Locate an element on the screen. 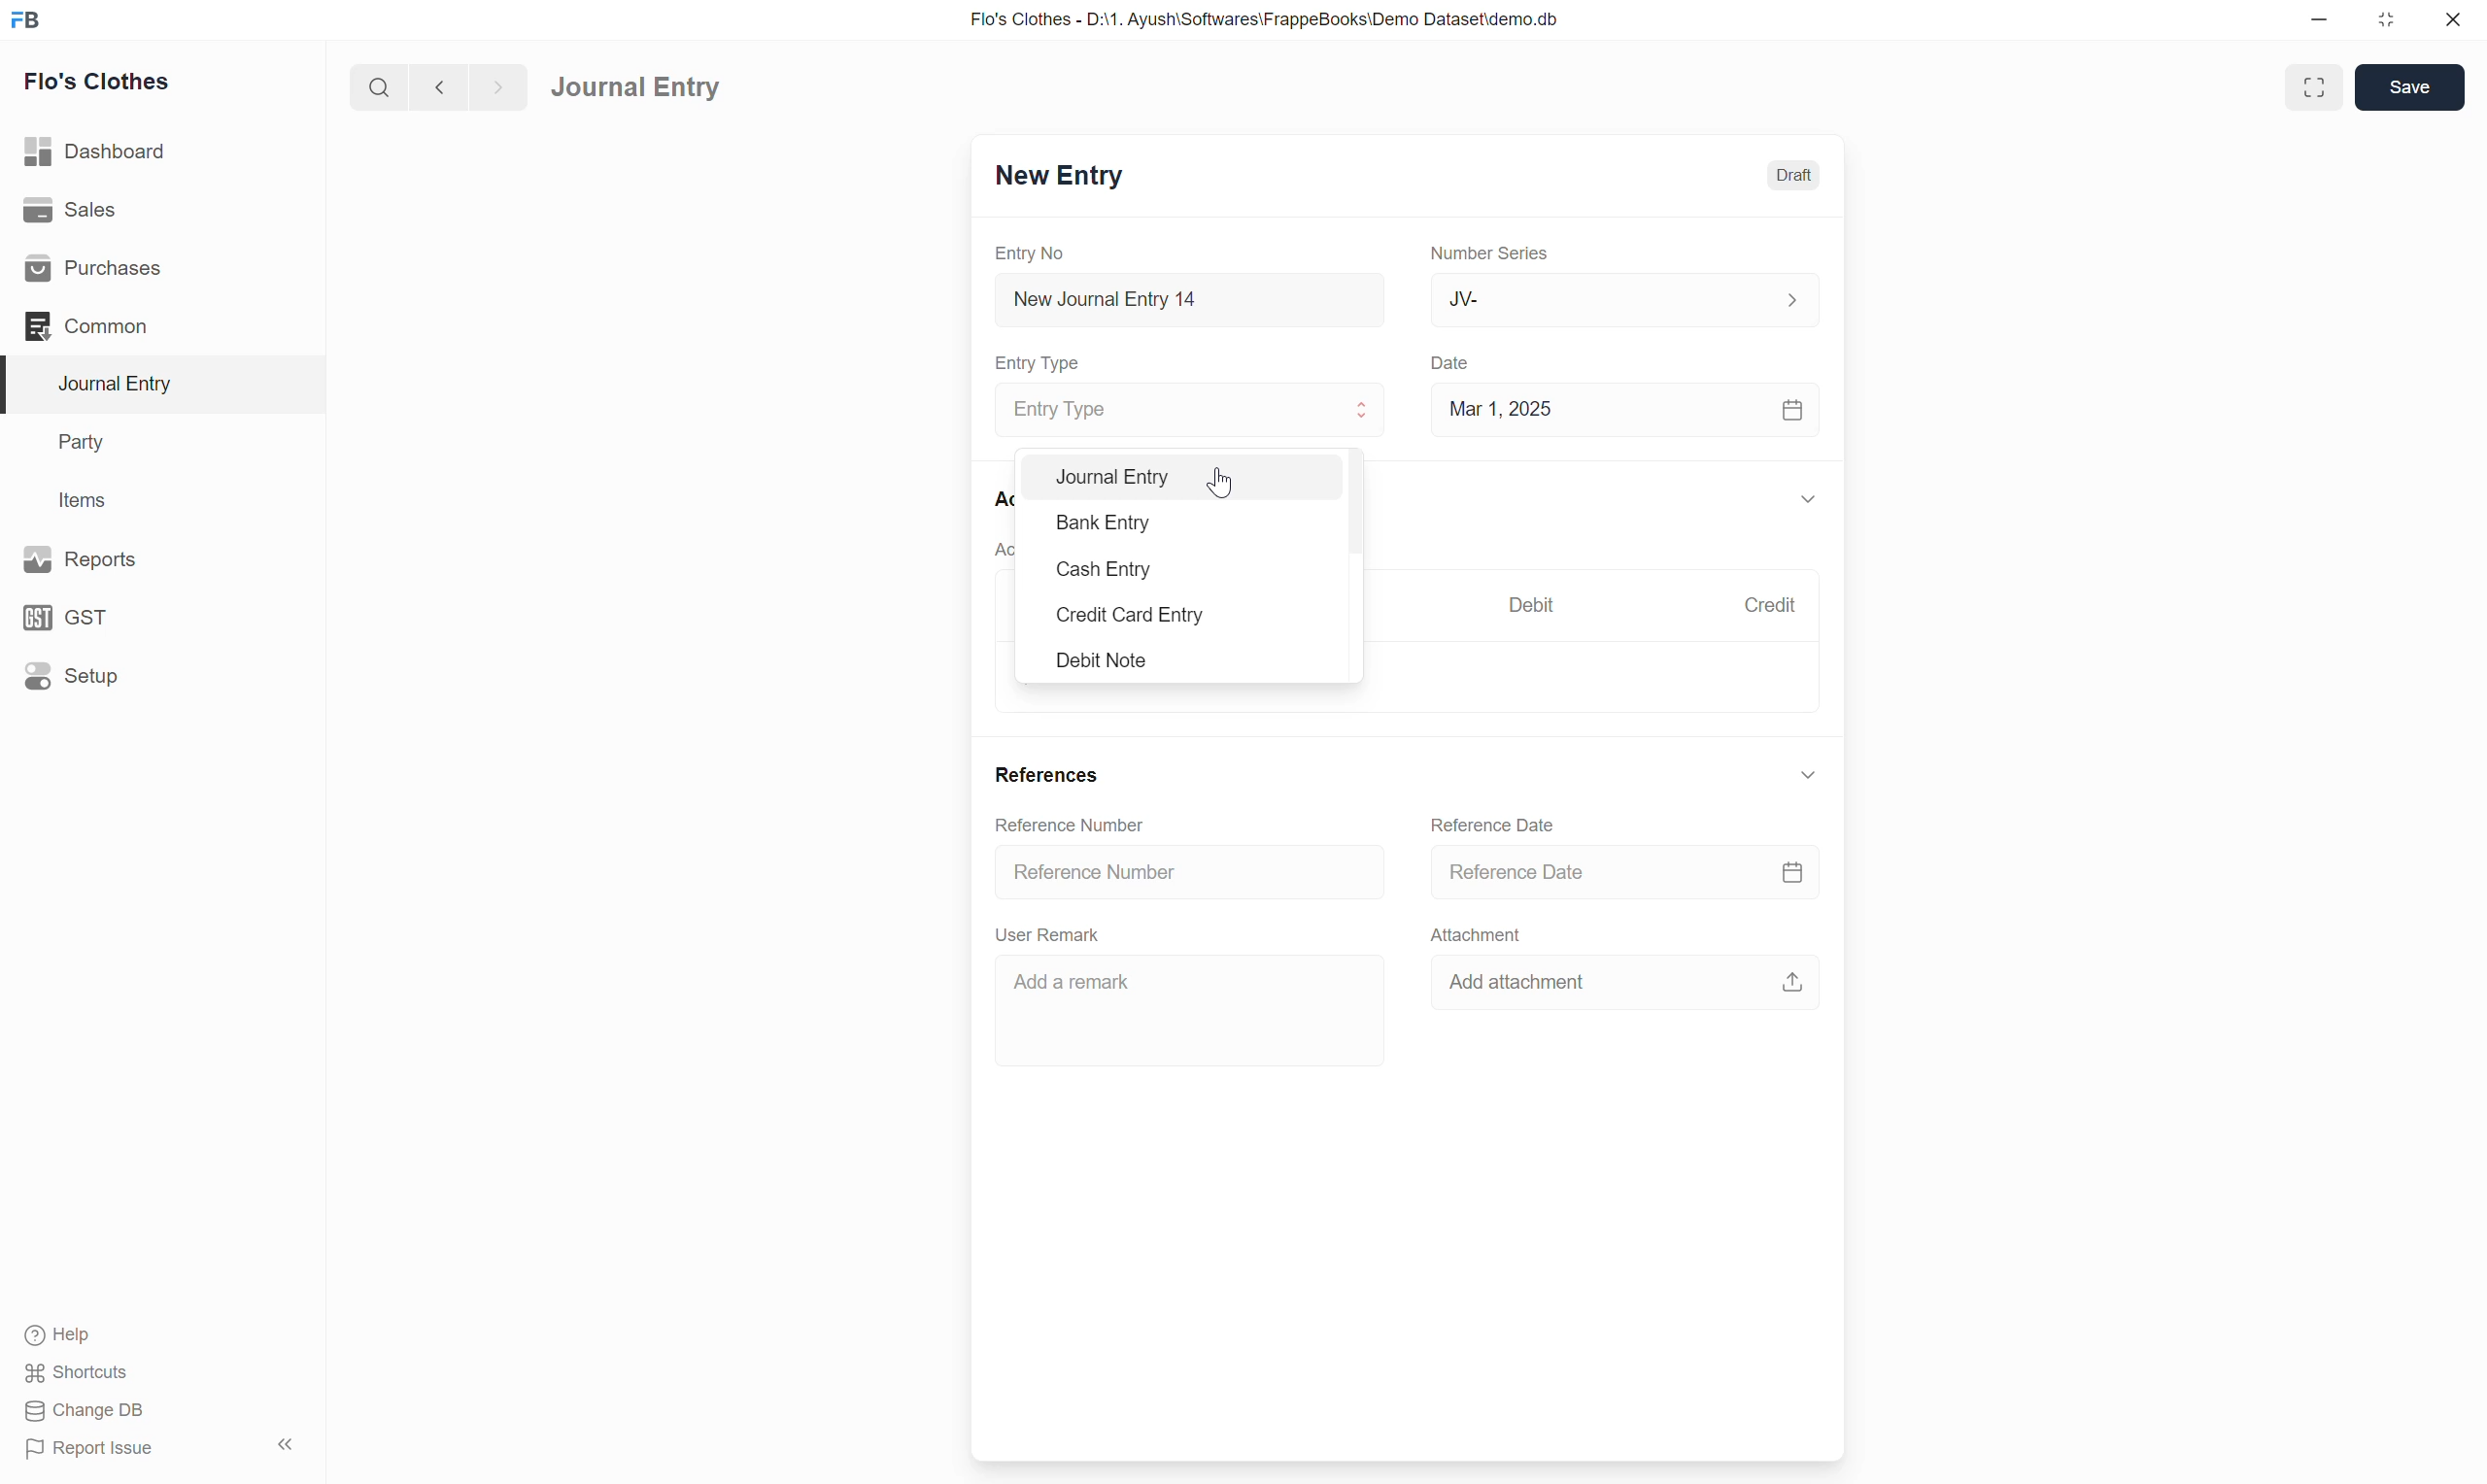 The width and height of the screenshot is (2487, 1484). Debit Note is located at coordinates (1135, 661).